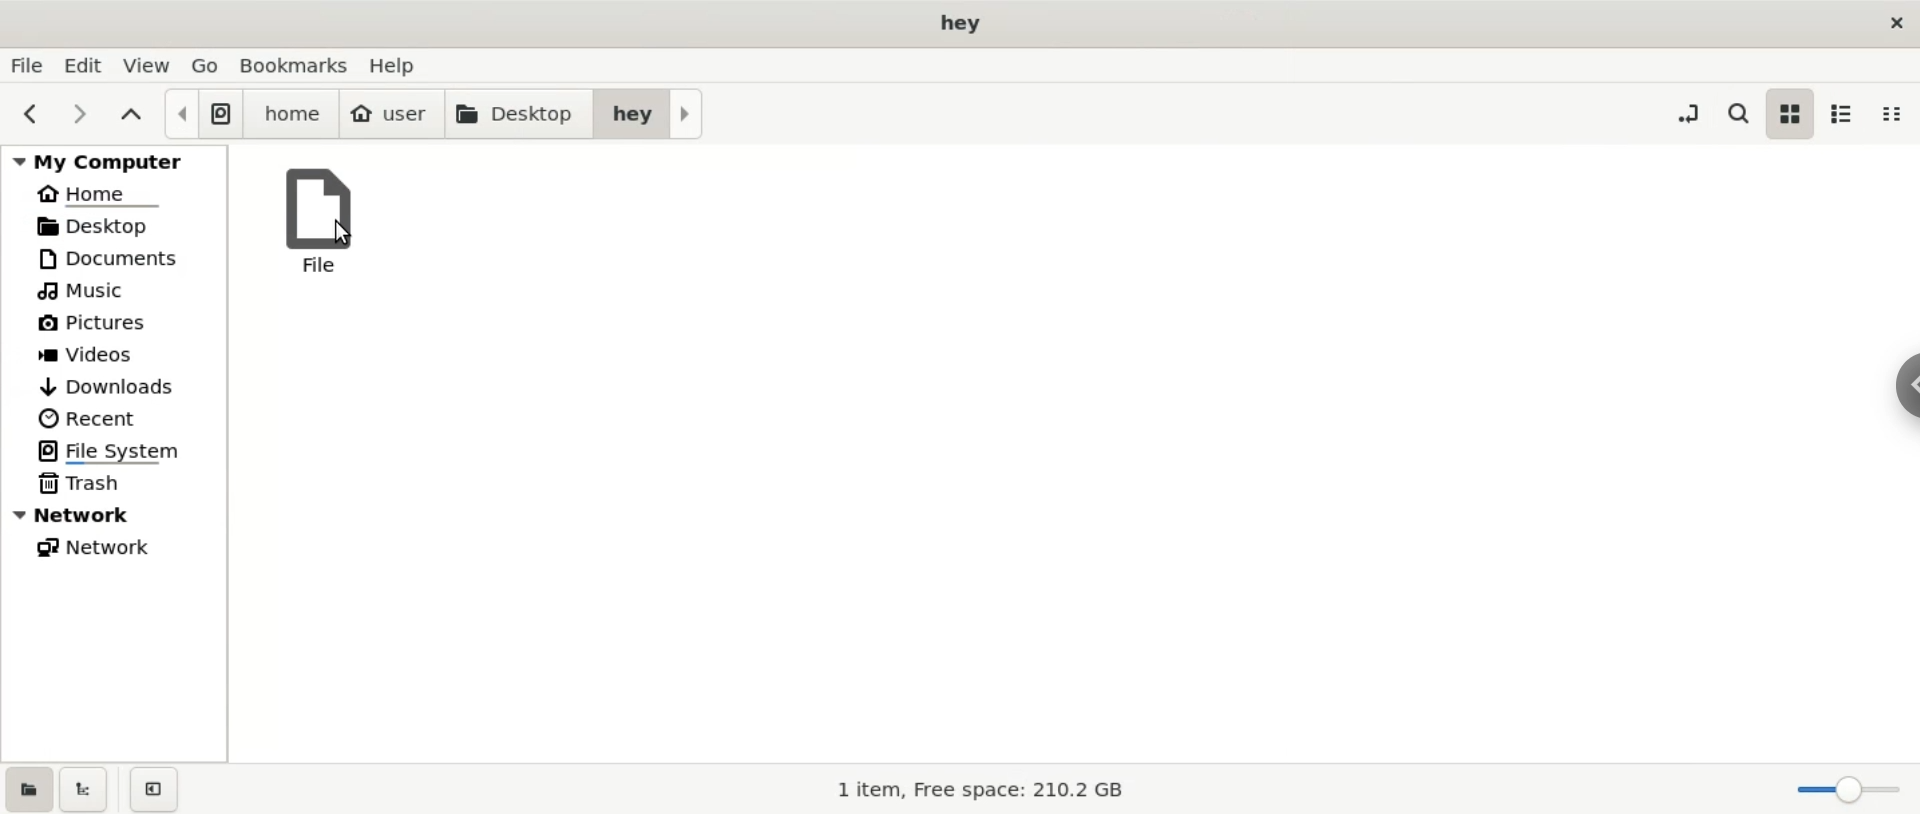 Image resolution: width=1920 pixels, height=814 pixels. Describe the element at coordinates (114, 158) in the screenshot. I see `my computer` at that location.